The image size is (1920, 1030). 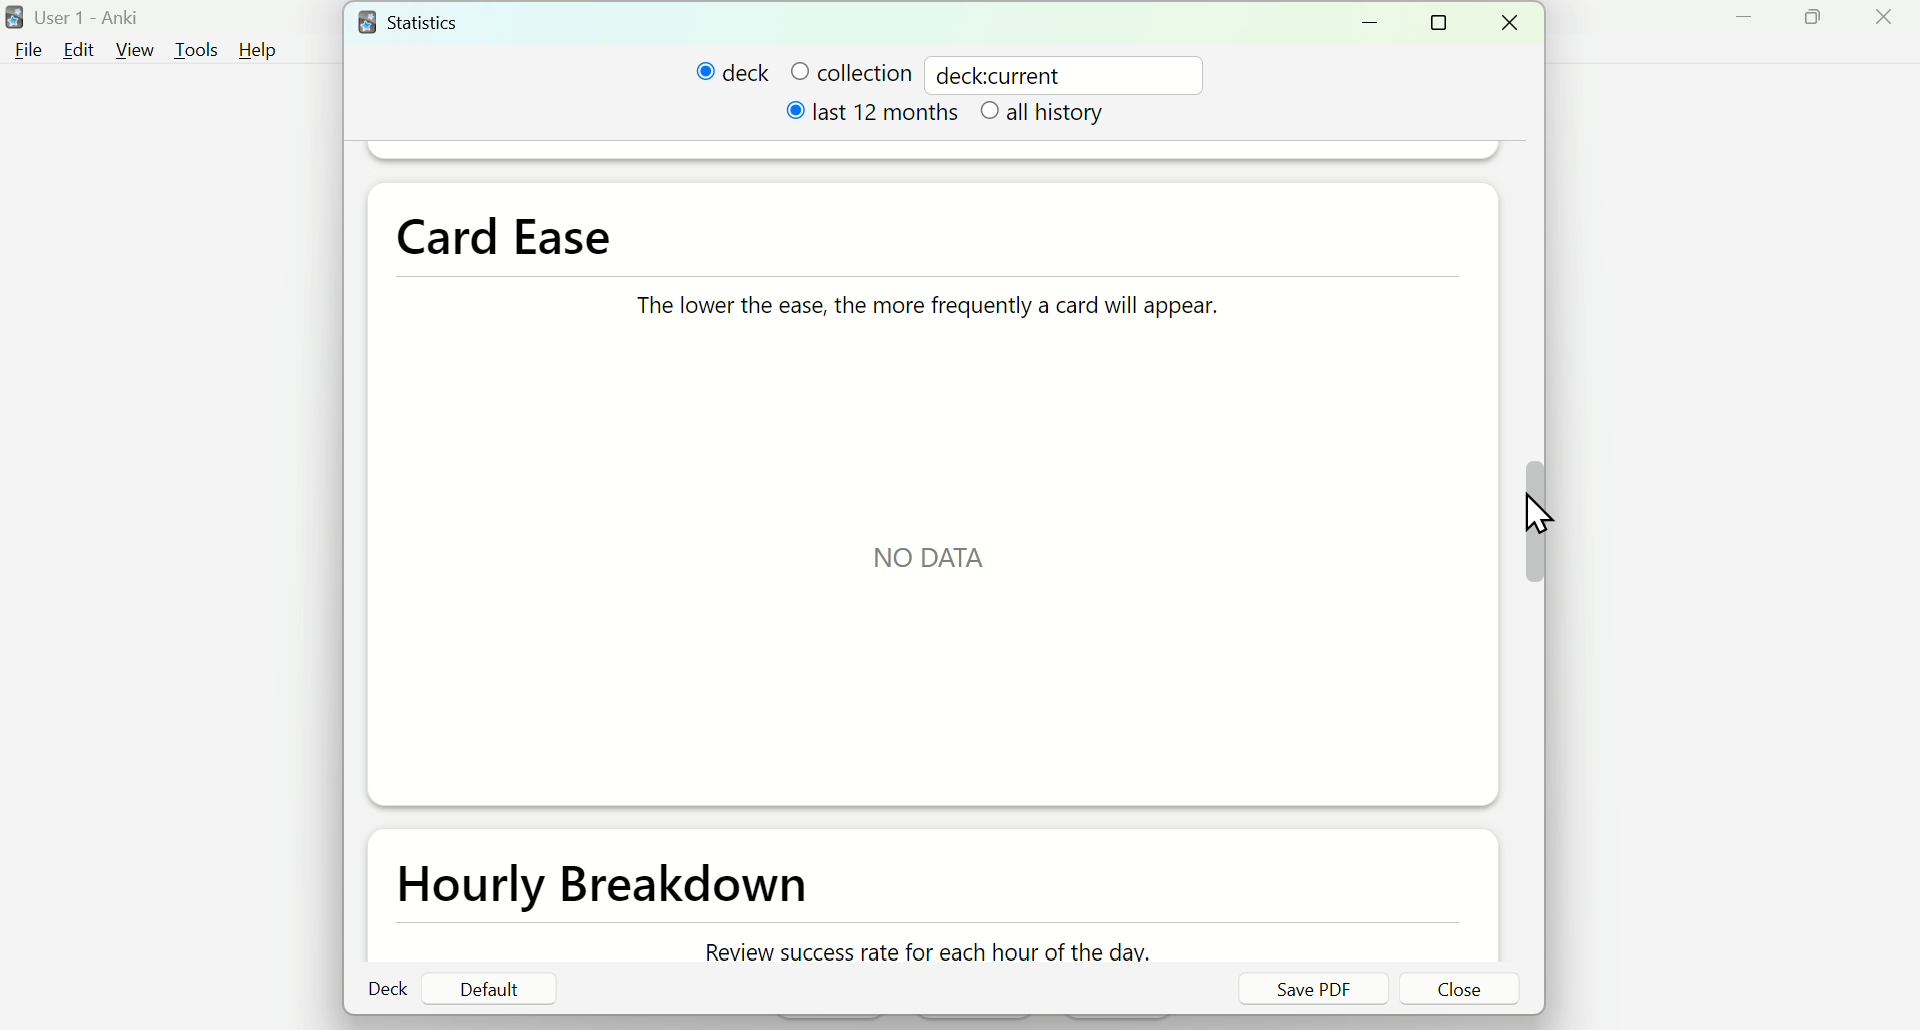 I want to click on File, so click(x=30, y=49).